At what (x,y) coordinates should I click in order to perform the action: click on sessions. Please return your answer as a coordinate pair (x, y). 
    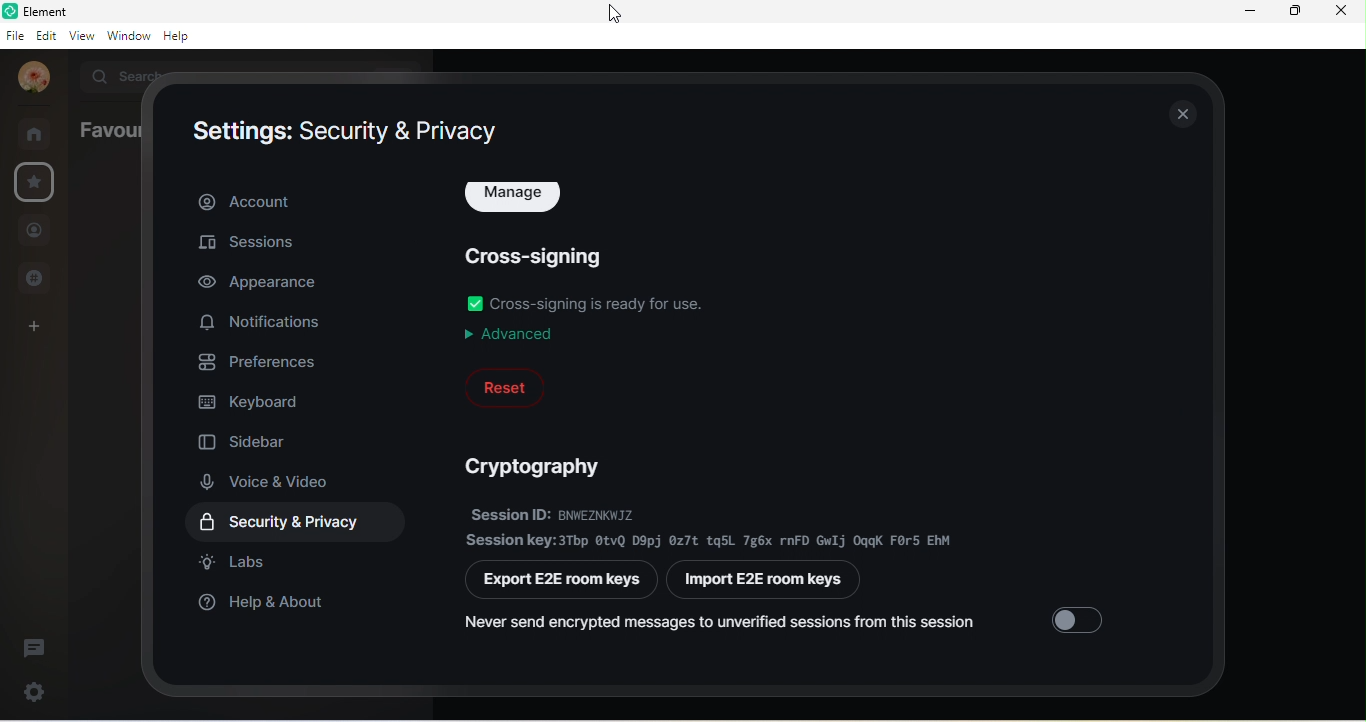
    Looking at the image, I should click on (255, 246).